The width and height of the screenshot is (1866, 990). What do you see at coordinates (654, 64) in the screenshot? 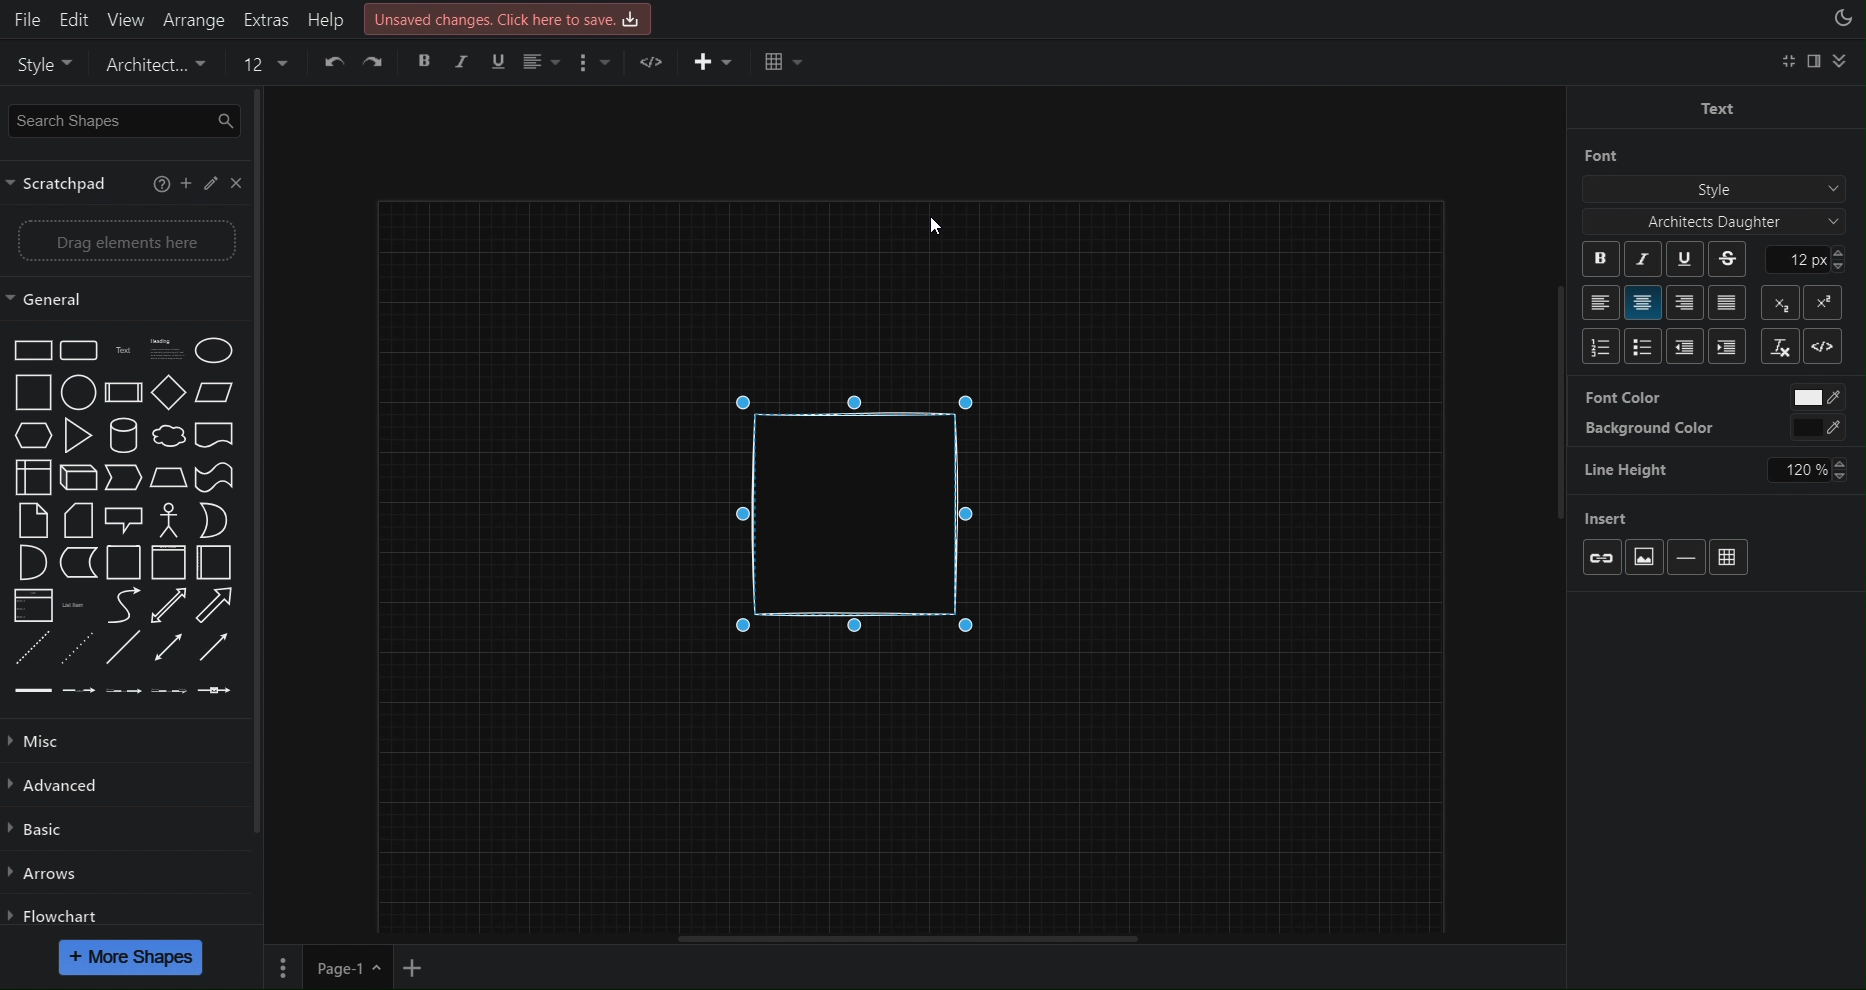
I see `Connection` at bounding box center [654, 64].